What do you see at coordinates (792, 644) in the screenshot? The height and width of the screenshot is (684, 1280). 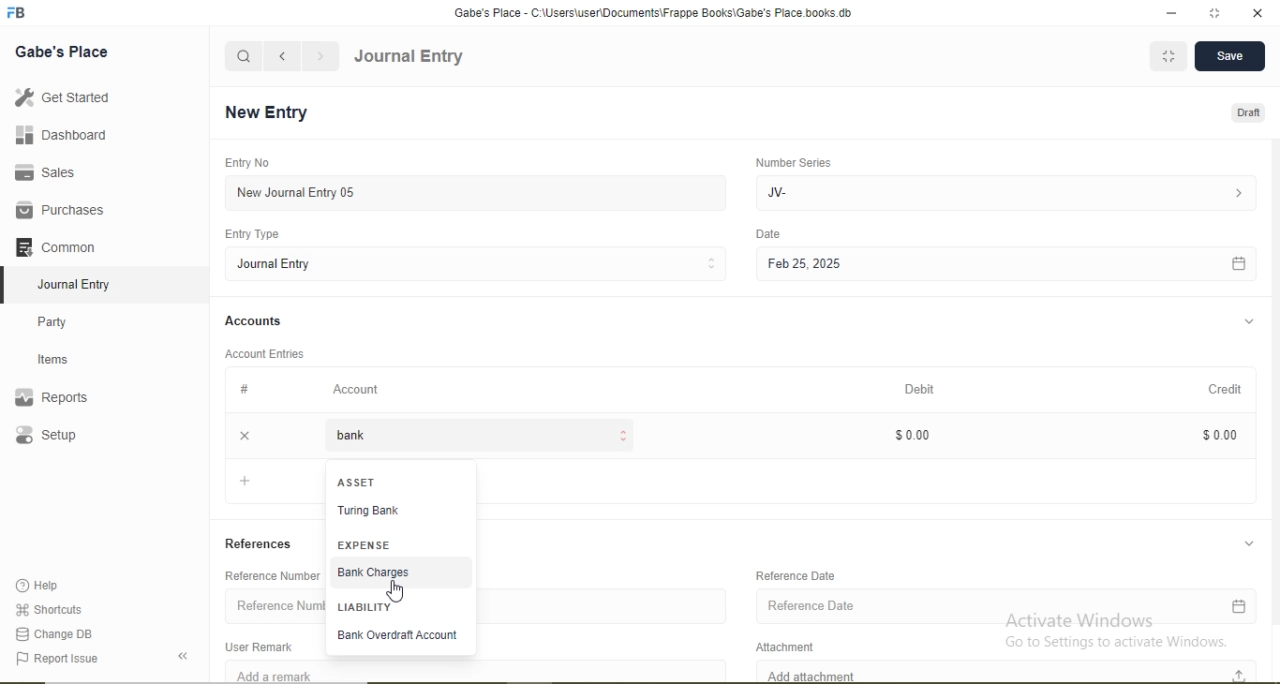 I see `Attachment` at bounding box center [792, 644].